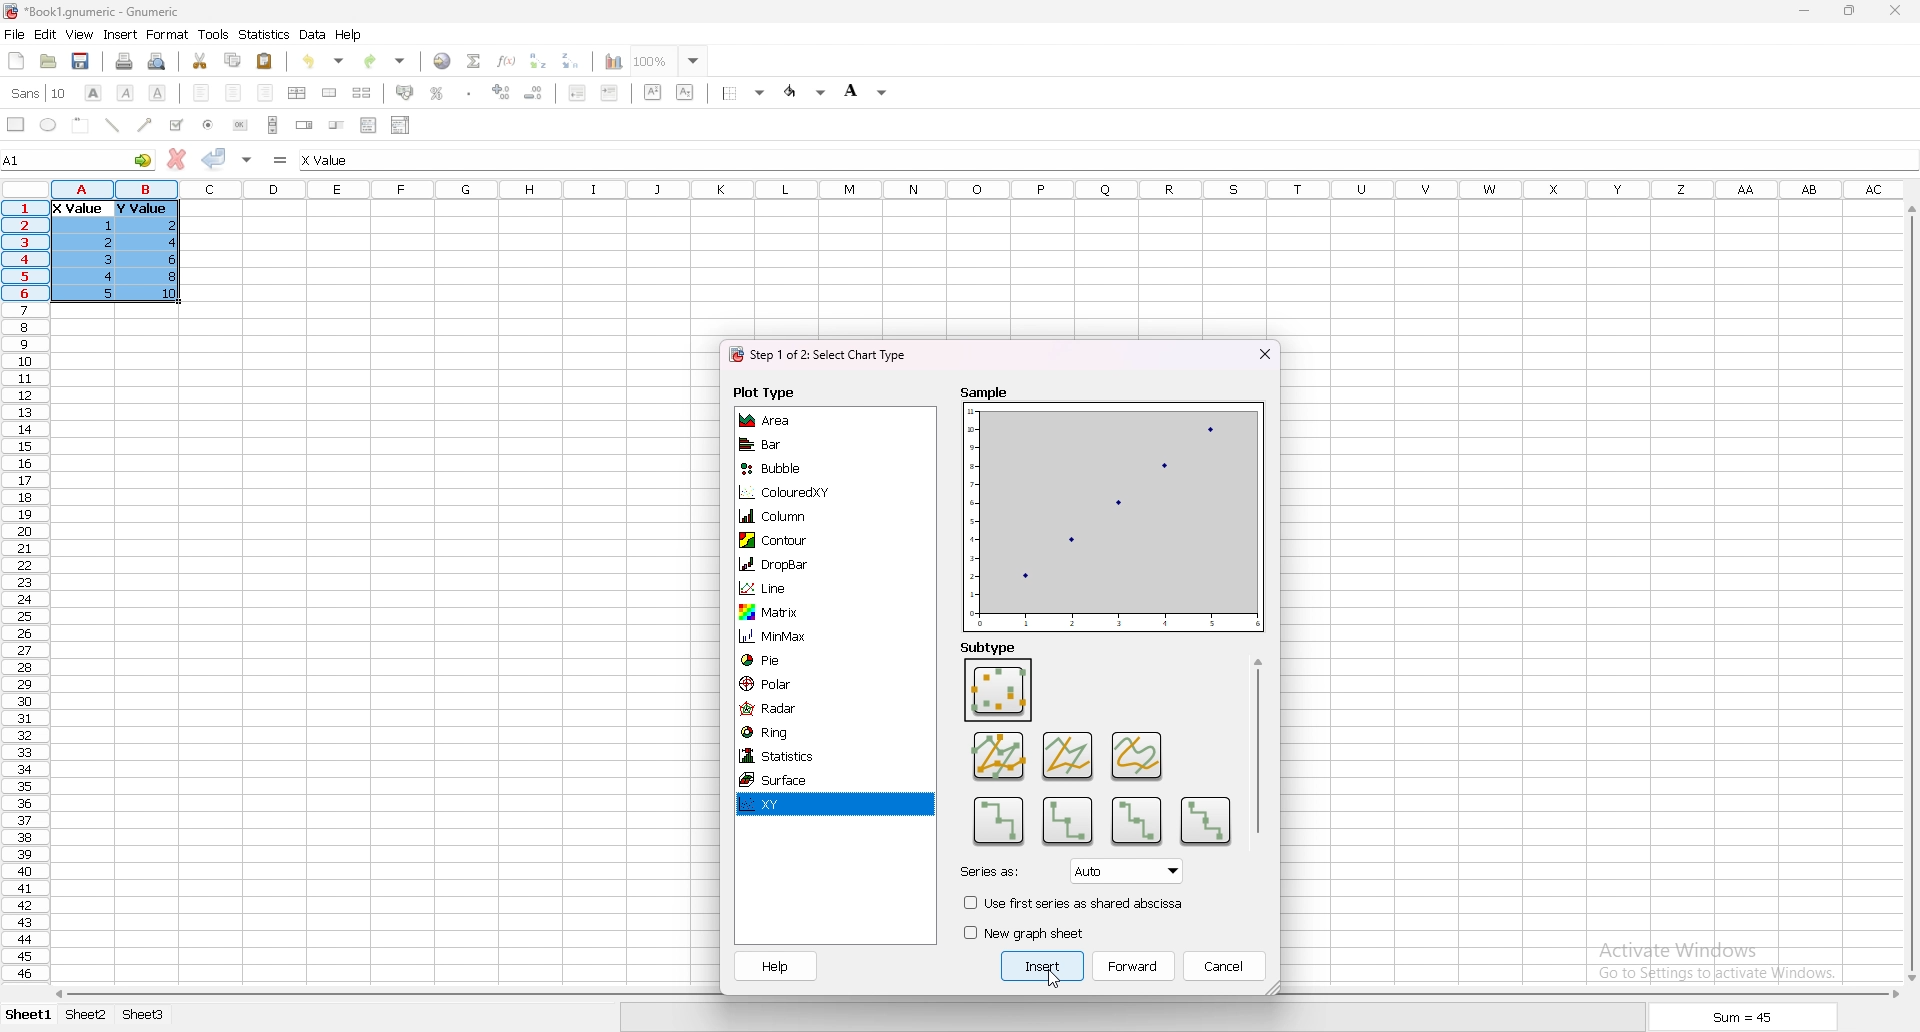 The width and height of the screenshot is (1920, 1032). Describe the element at coordinates (400, 124) in the screenshot. I see `combo box` at that location.